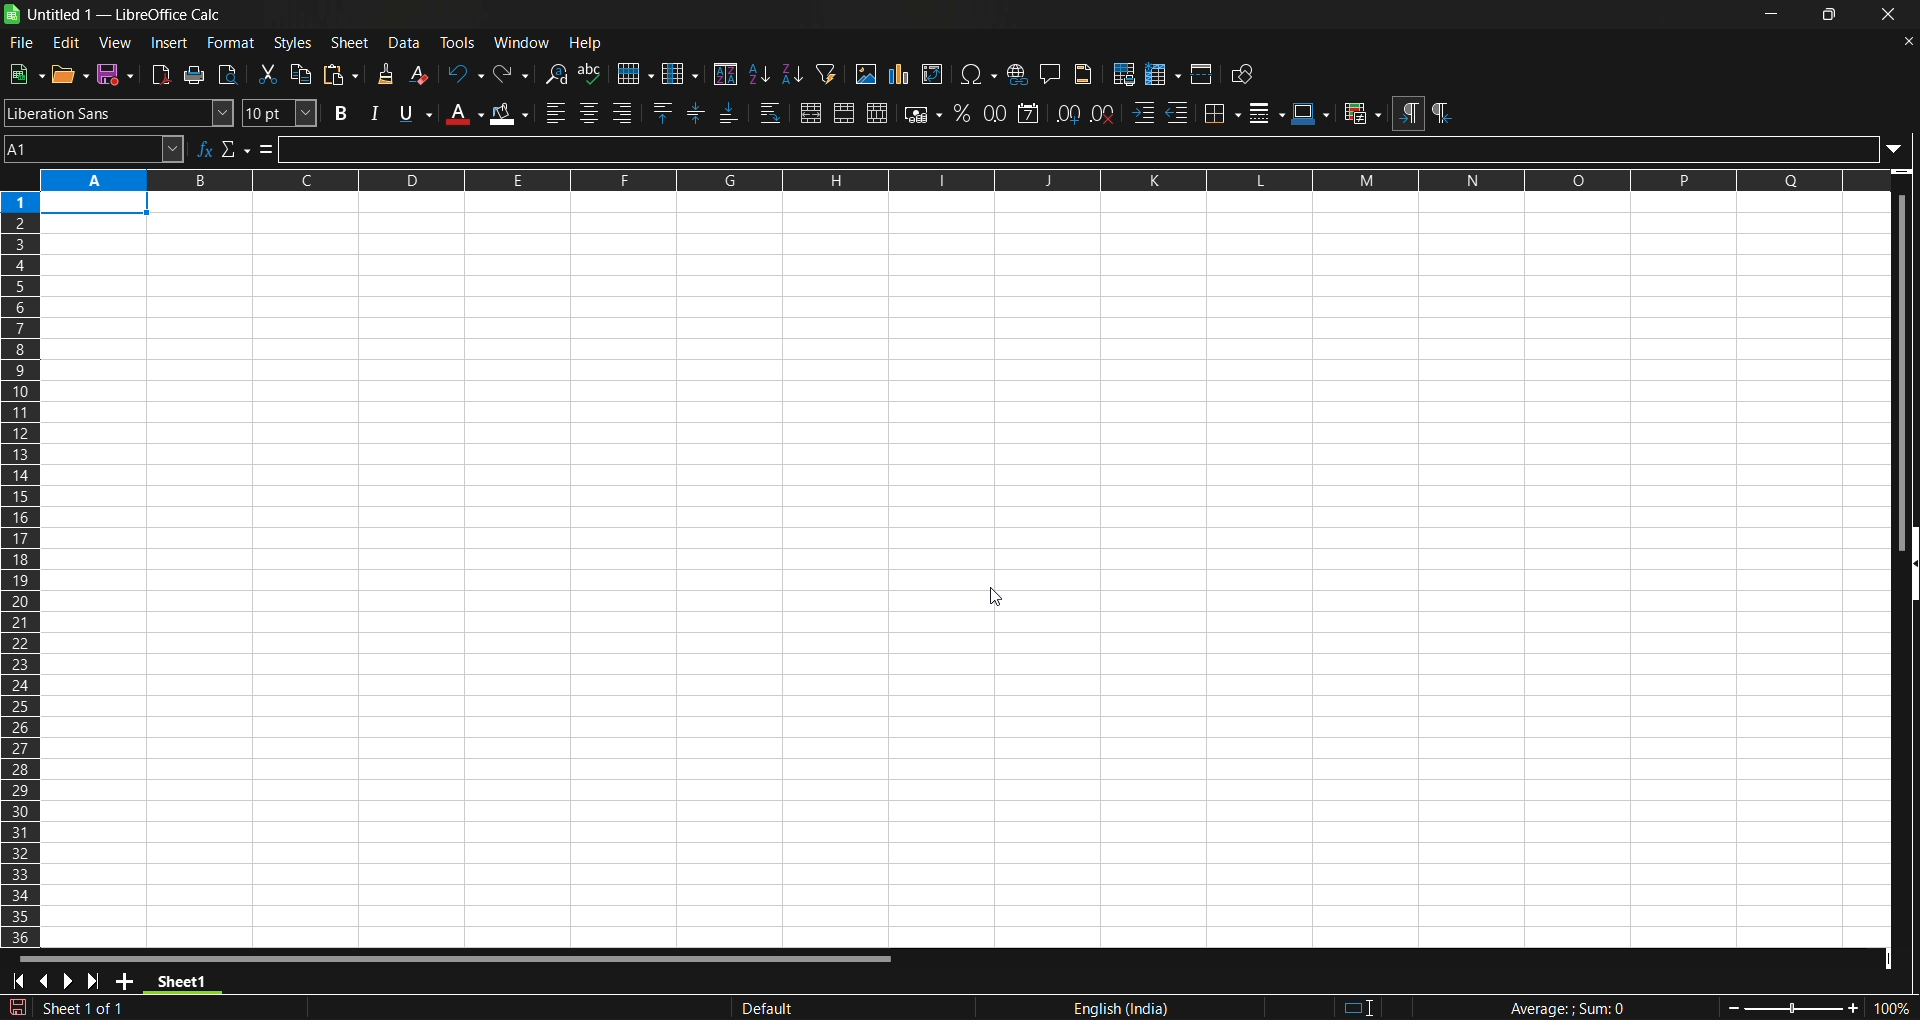 Image resolution: width=1920 pixels, height=1020 pixels. I want to click on print, so click(196, 75).